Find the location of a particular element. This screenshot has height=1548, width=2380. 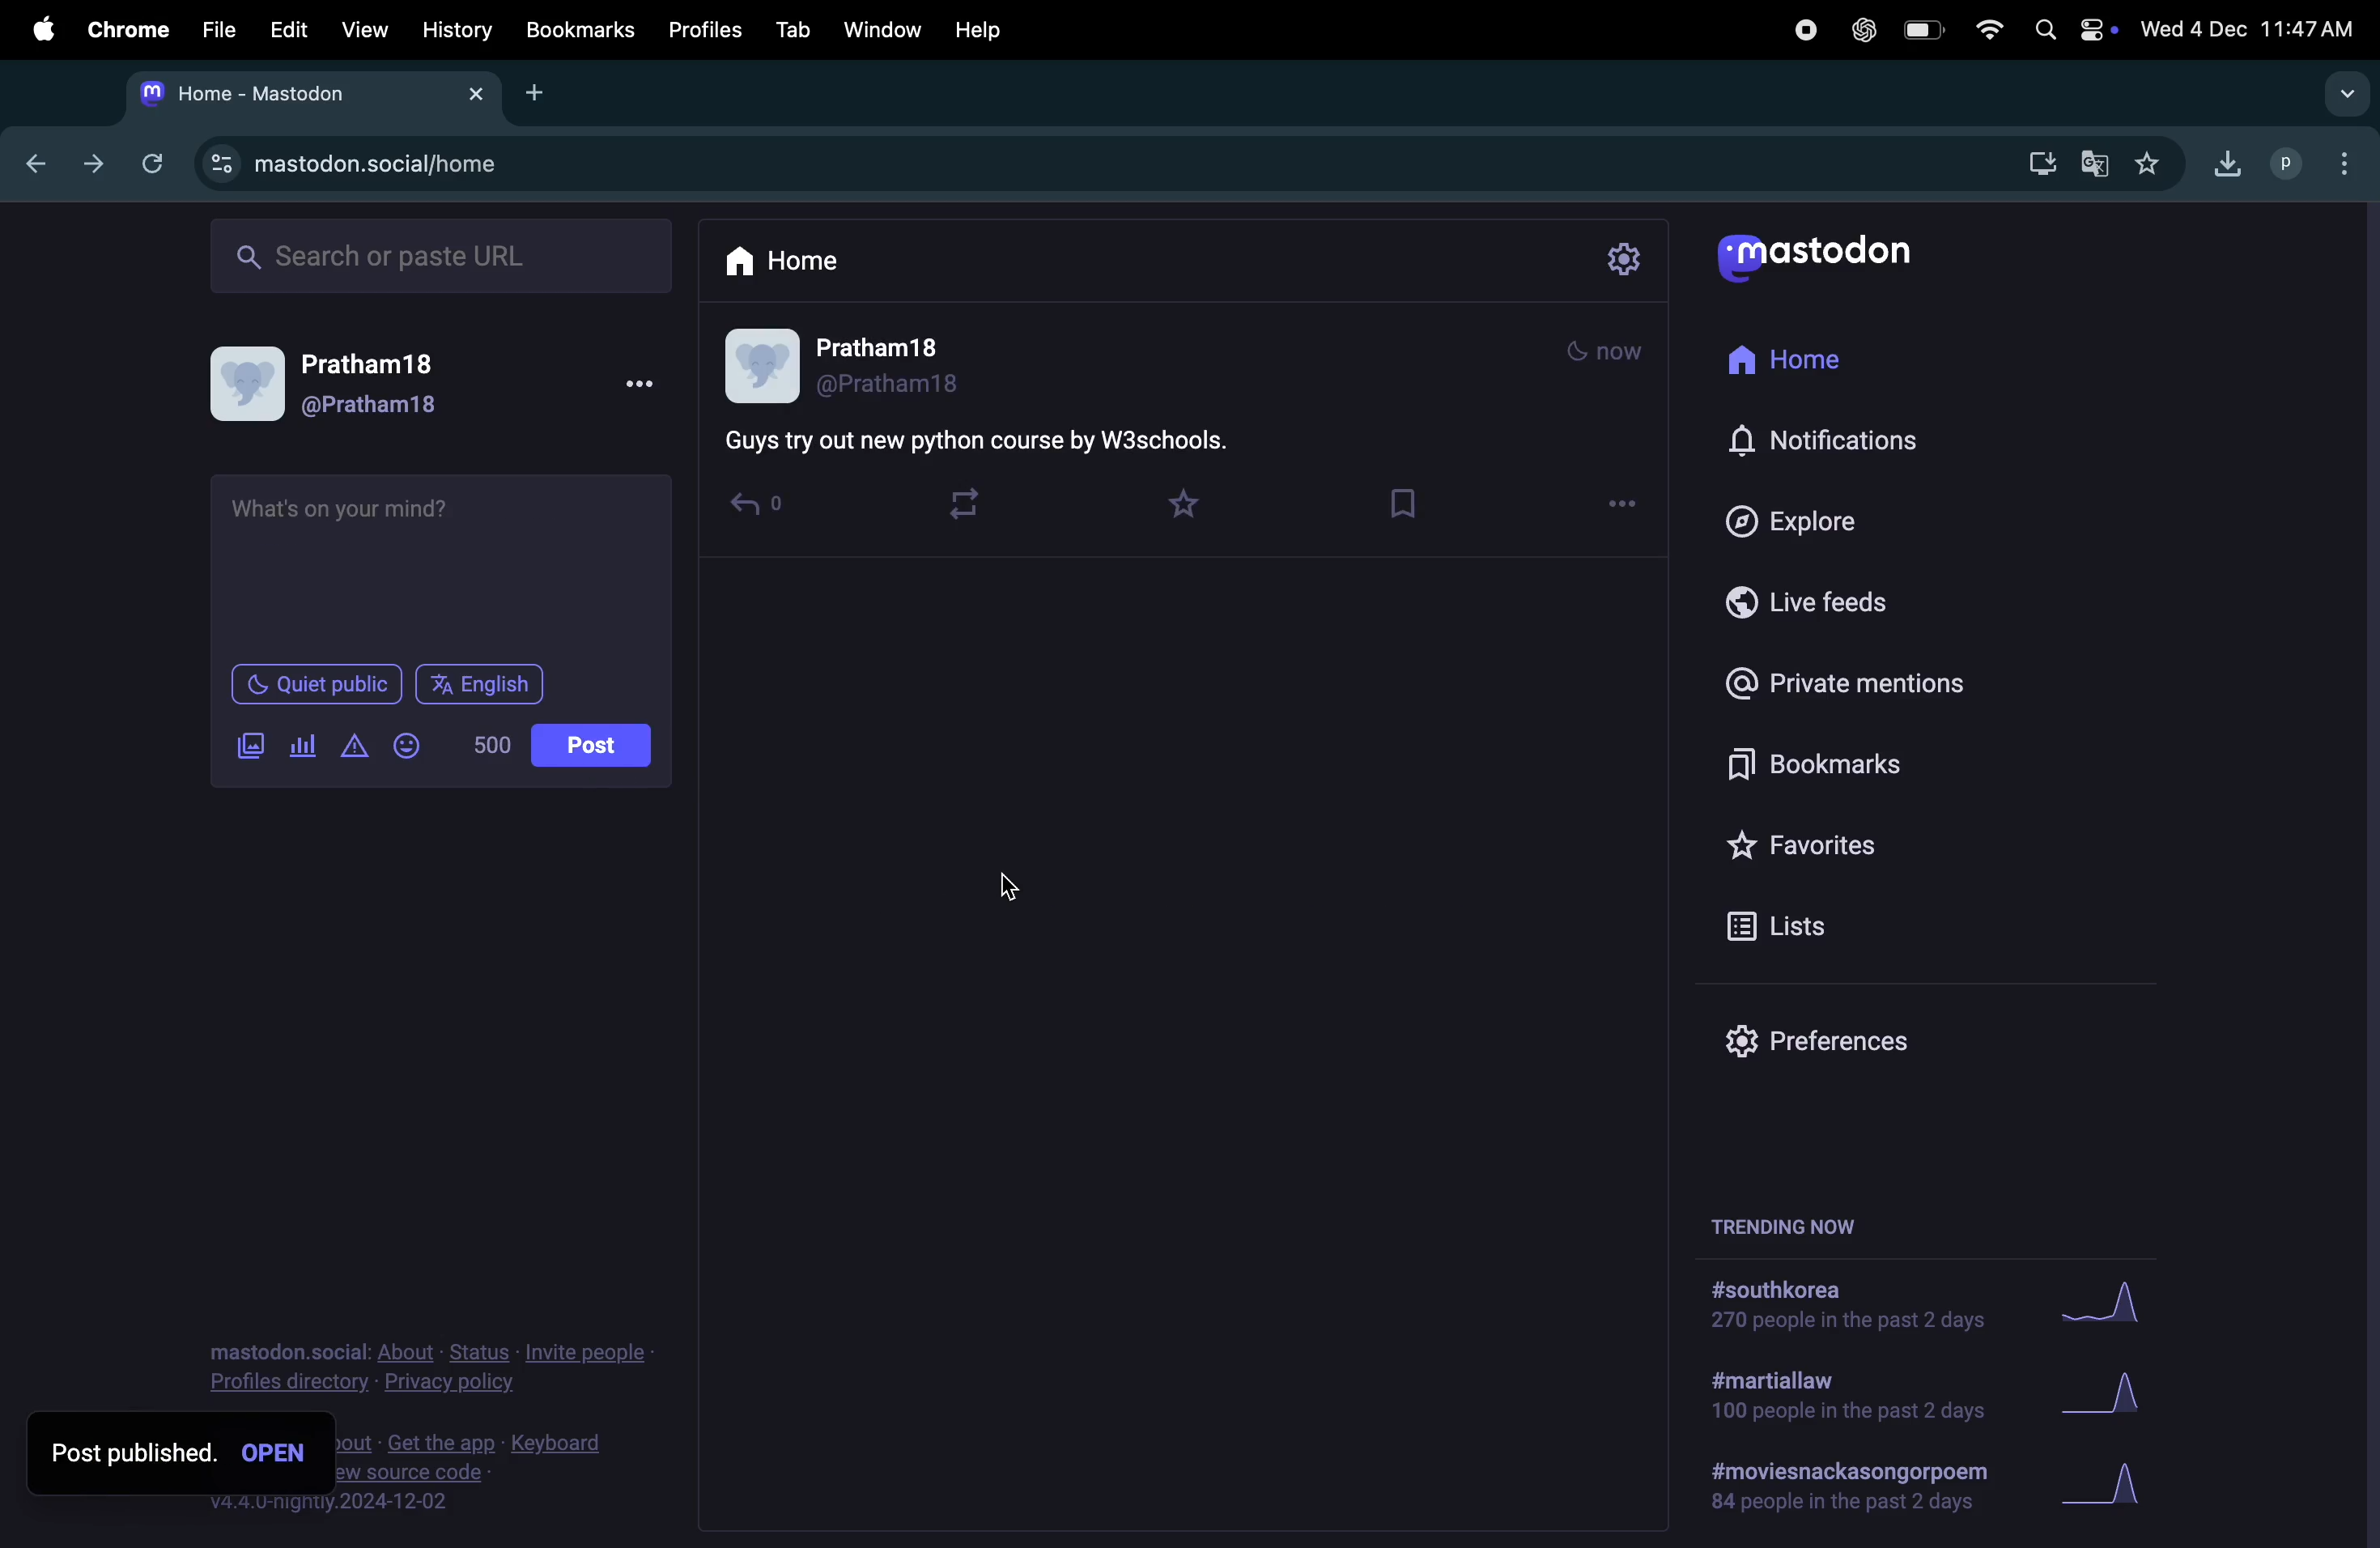

boost is located at coordinates (975, 508).